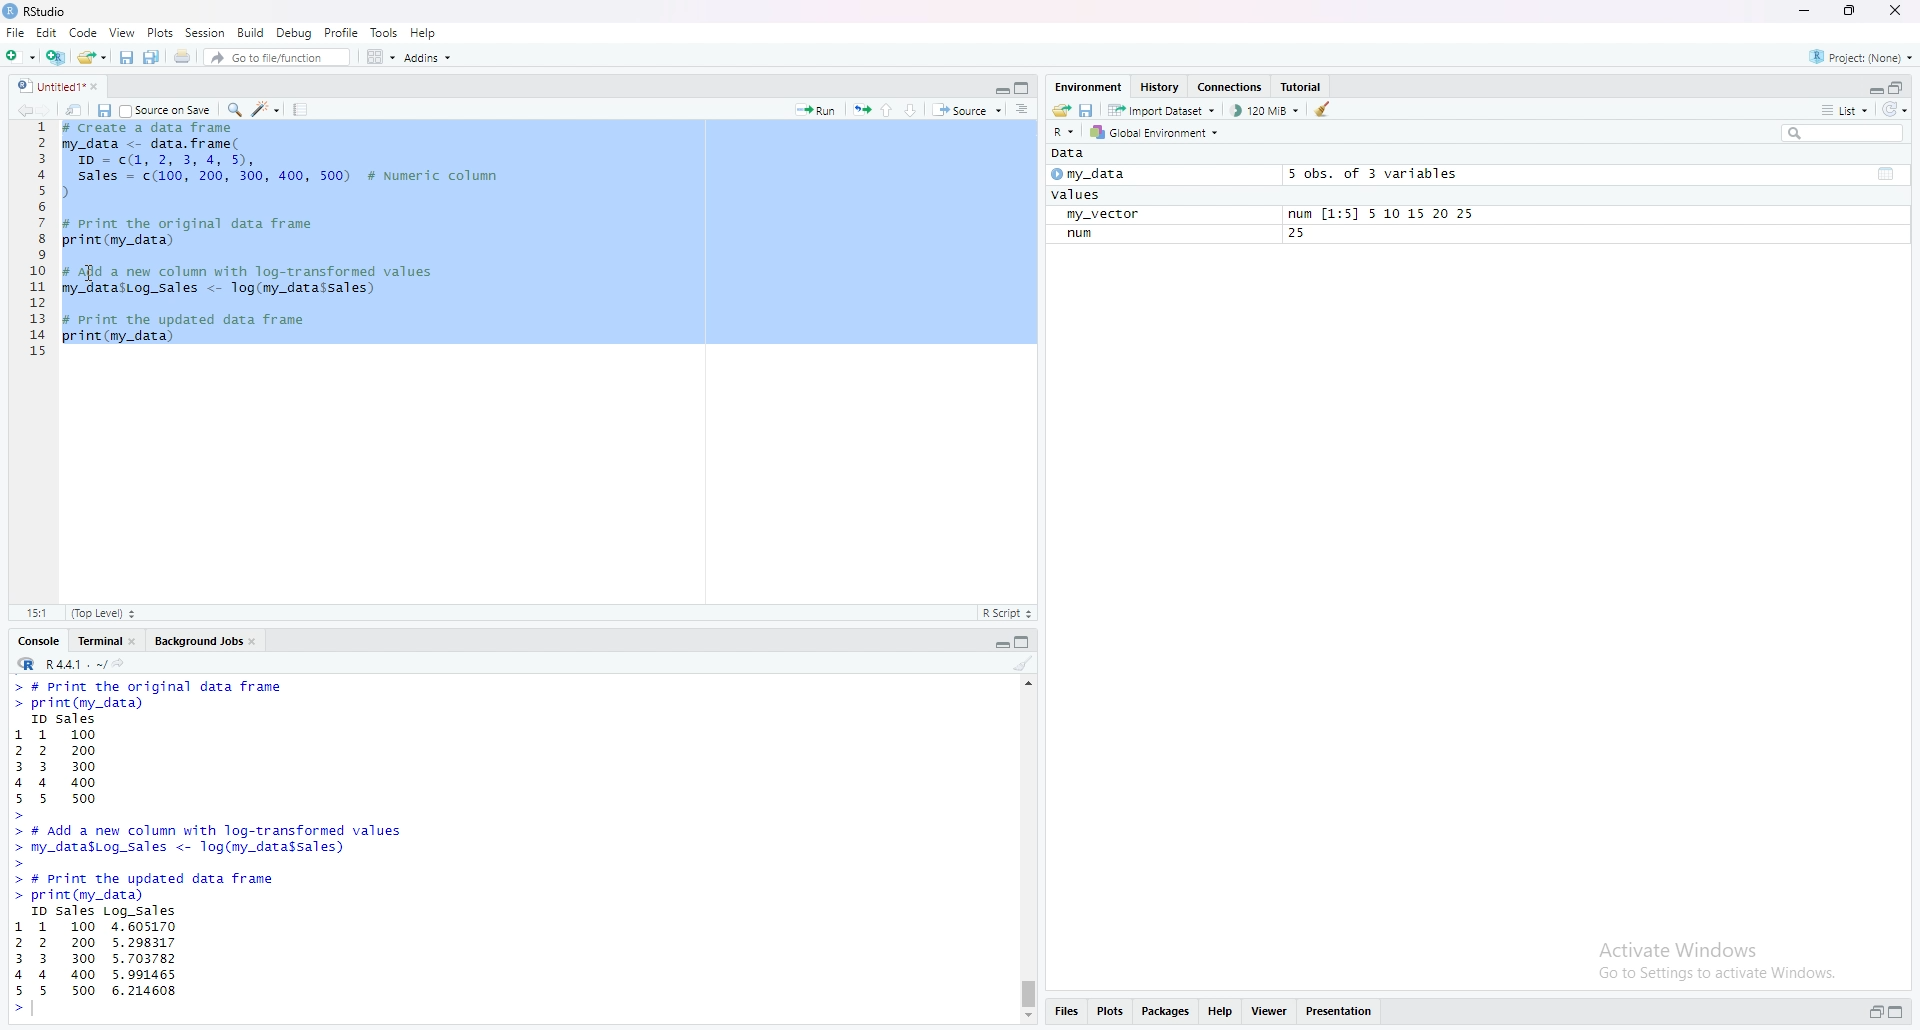 The width and height of the screenshot is (1920, 1030). What do you see at coordinates (78, 112) in the screenshot?
I see `show in new window` at bounding box center [78, 112].